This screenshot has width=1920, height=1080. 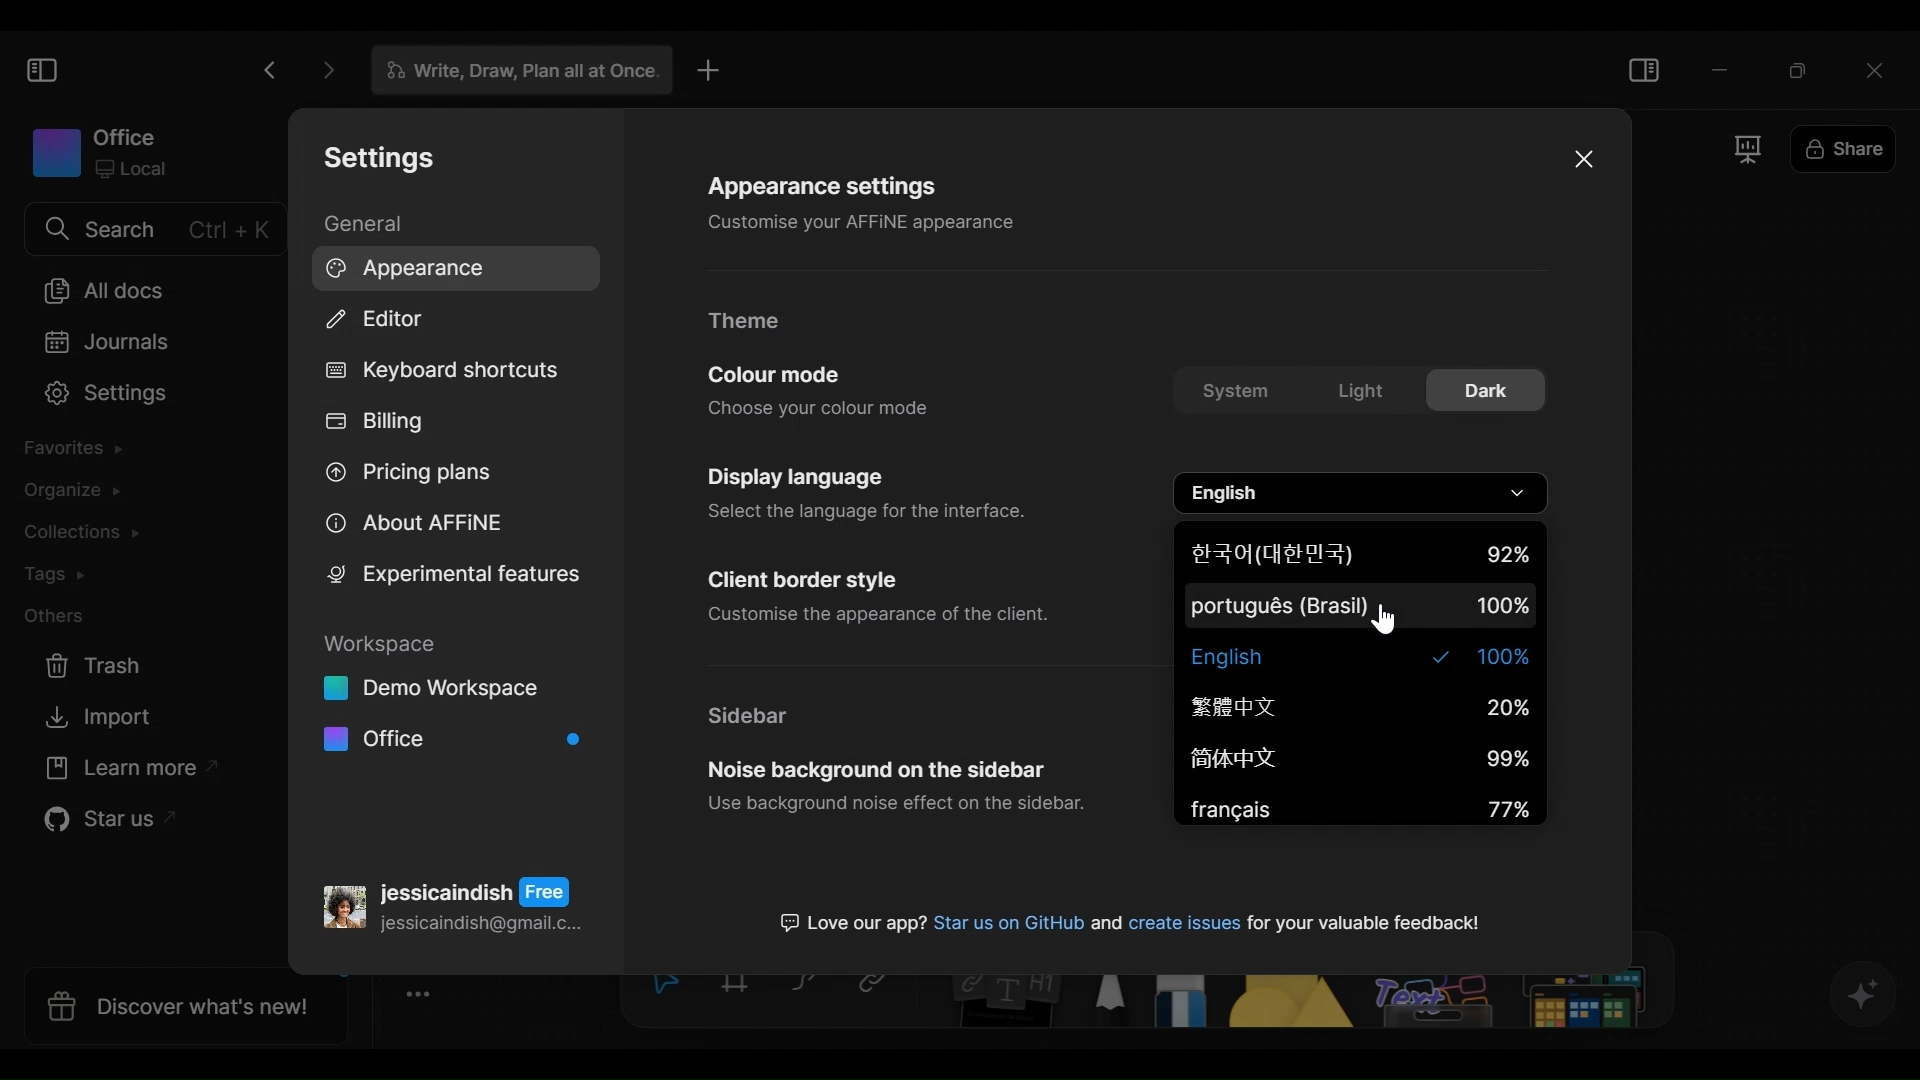 I want to click on Search, so click(x=153, y=229).